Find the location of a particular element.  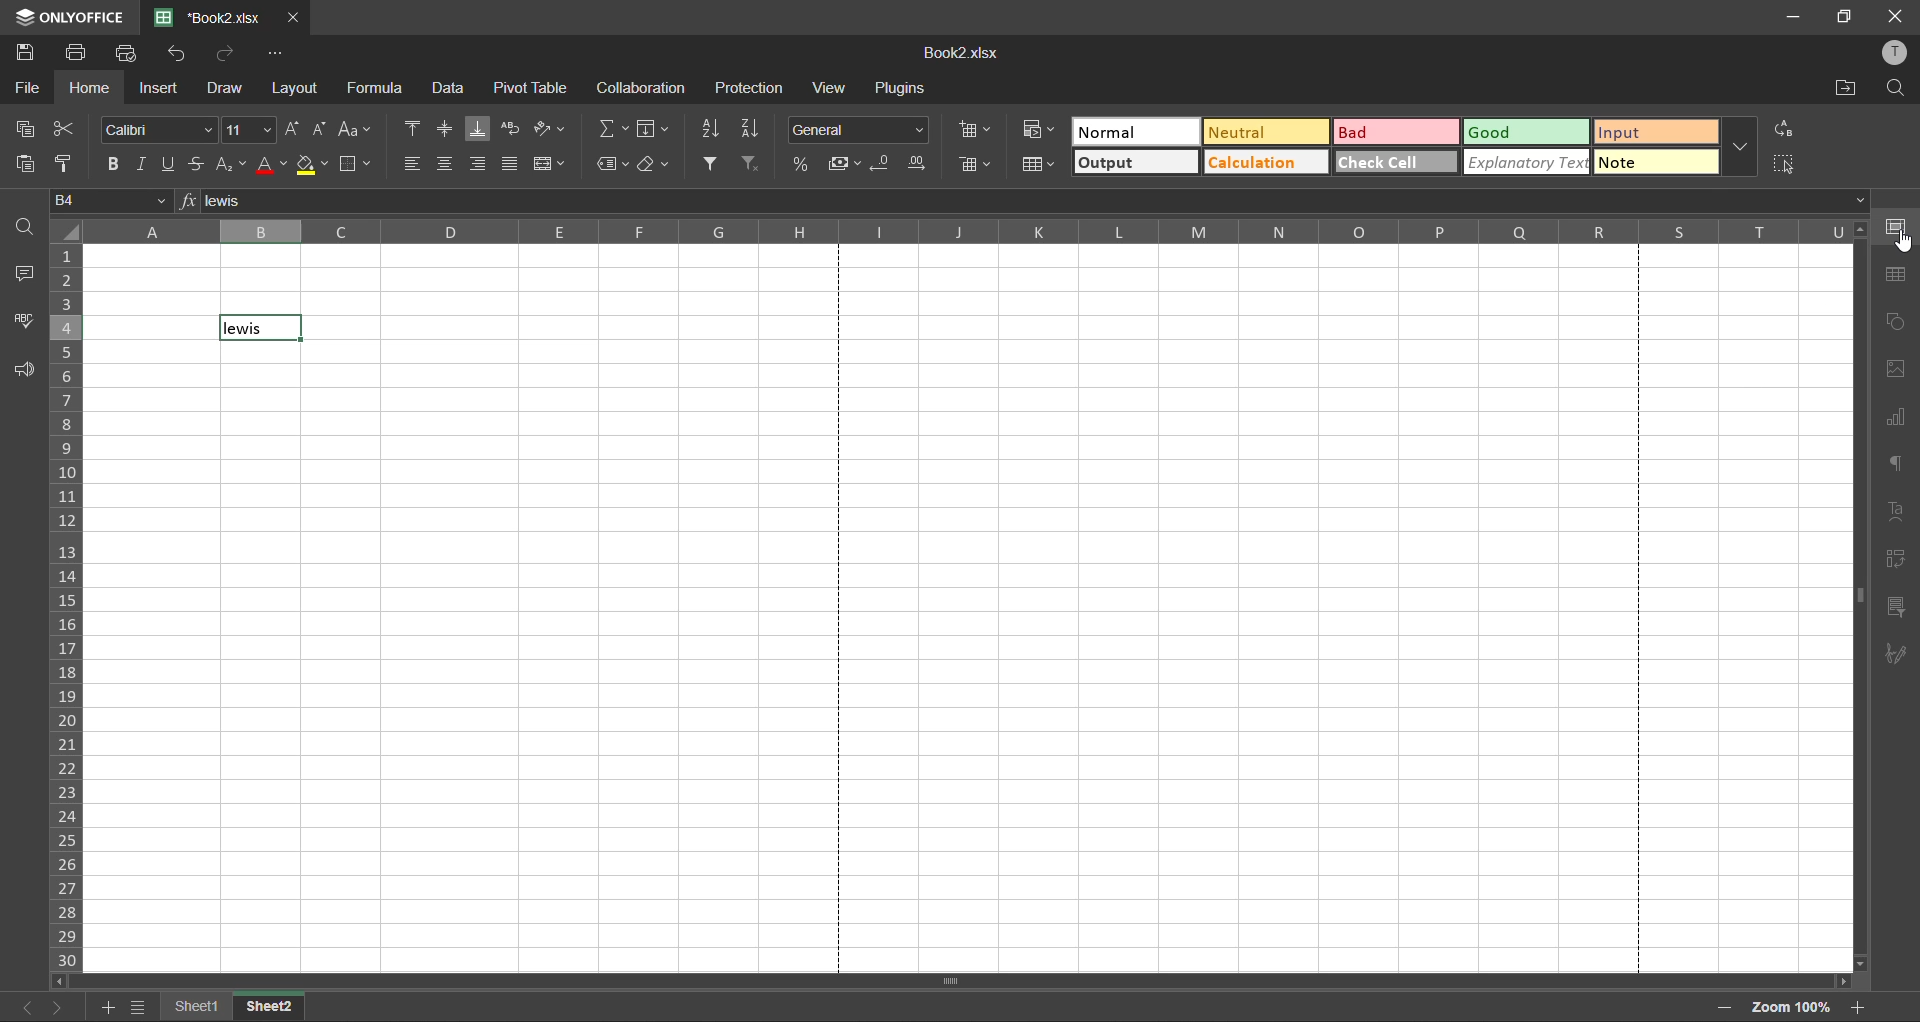

zoom factor is located at coordinates (1791, 1006).